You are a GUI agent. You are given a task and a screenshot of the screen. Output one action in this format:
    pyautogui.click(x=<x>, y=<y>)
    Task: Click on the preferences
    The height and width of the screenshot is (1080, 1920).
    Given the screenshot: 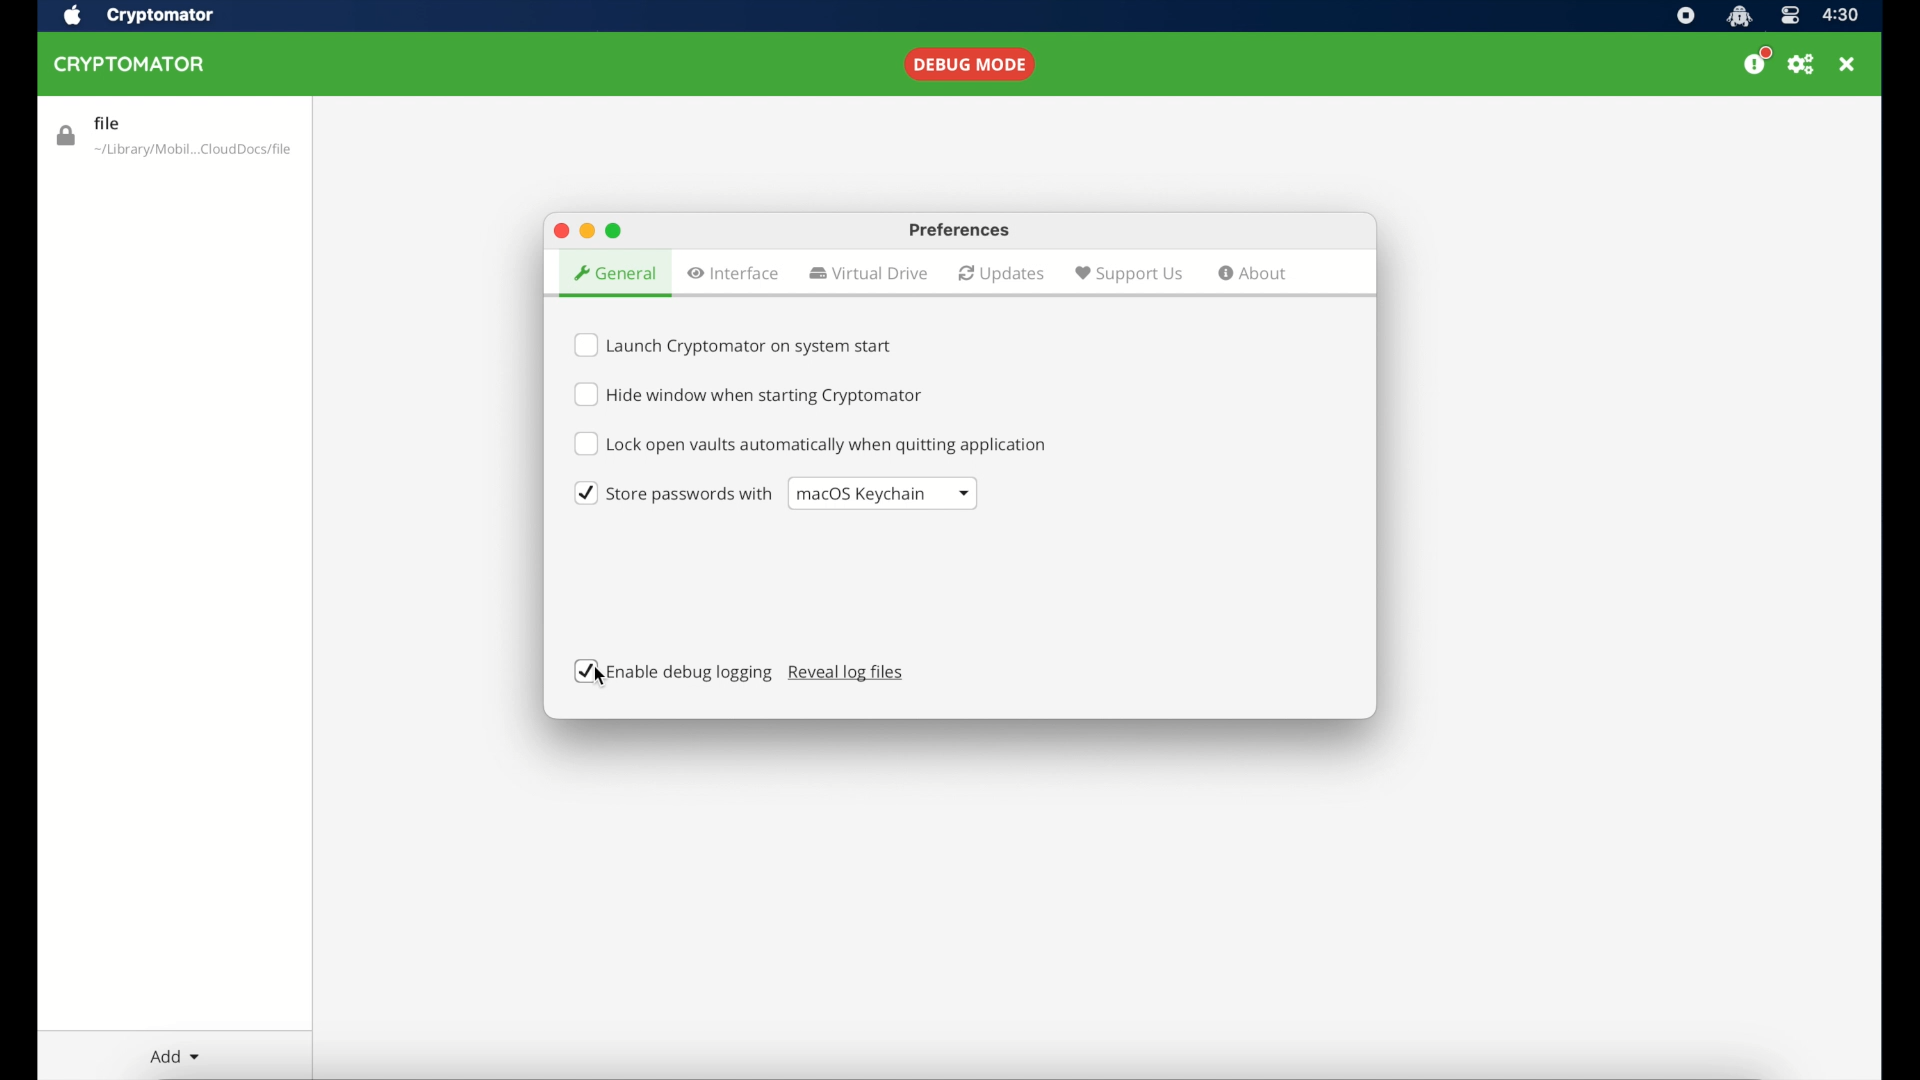 What is the action you would take?
    pyautogui.click(x=962, y=230)
    